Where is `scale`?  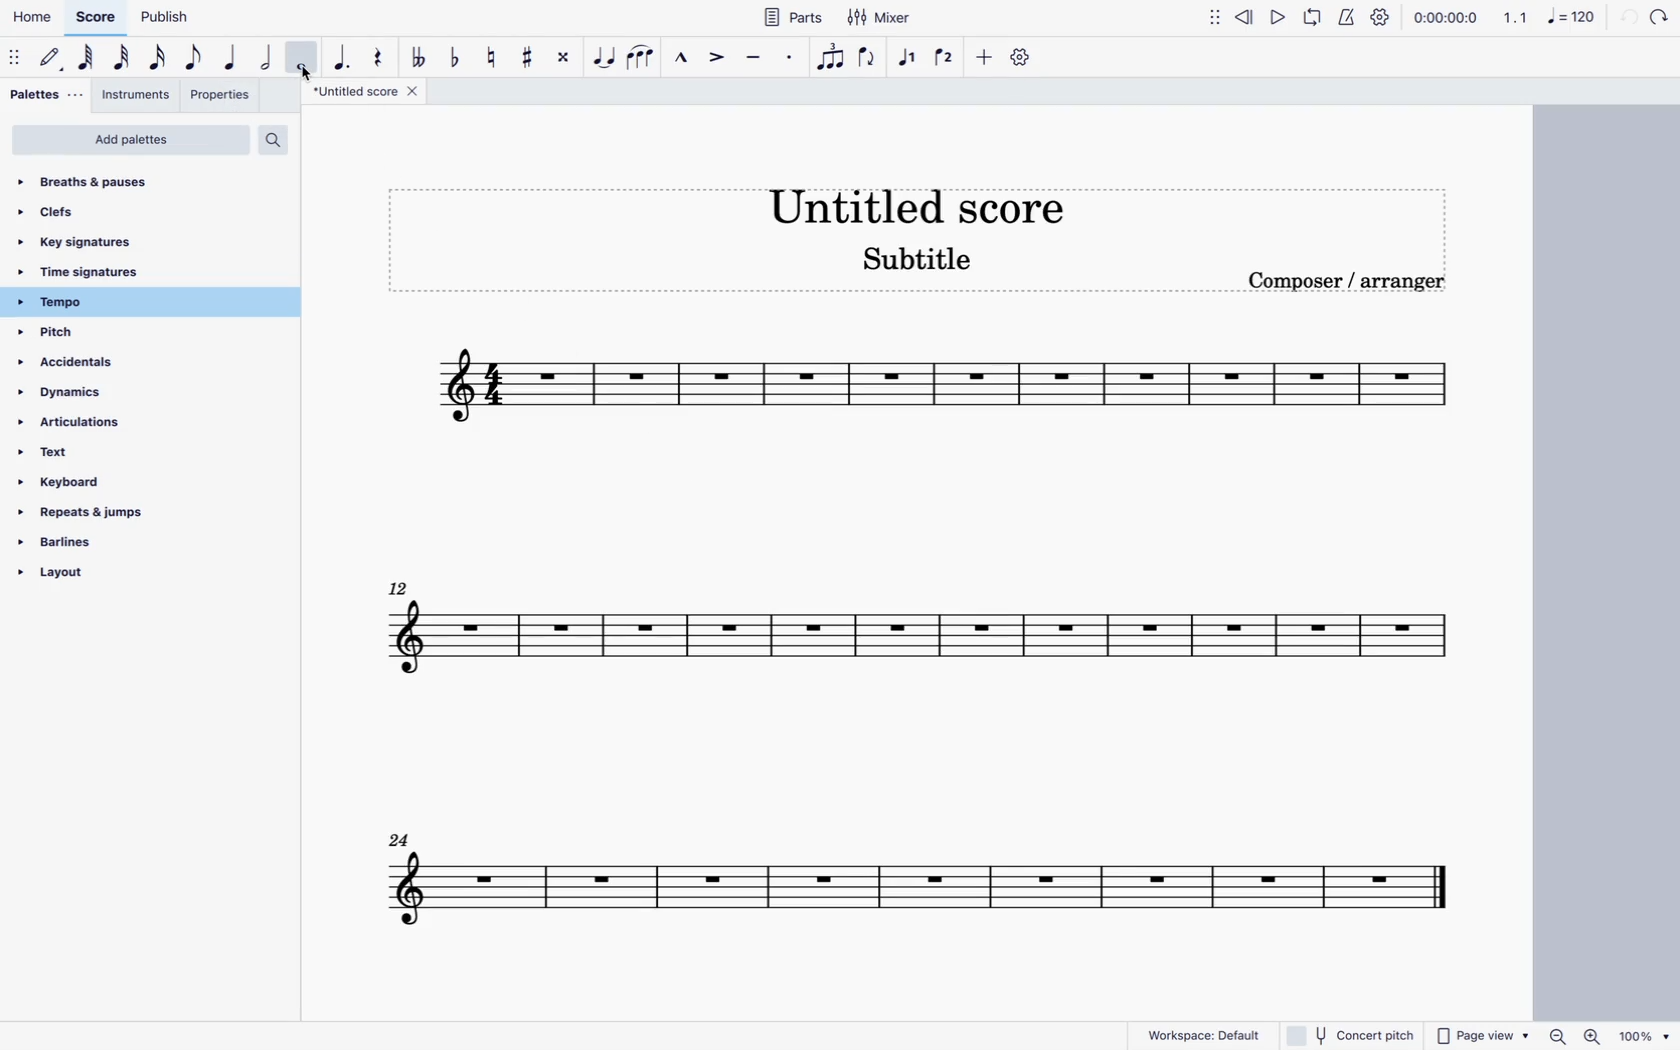
scale is located at coordinates (1499, 18).